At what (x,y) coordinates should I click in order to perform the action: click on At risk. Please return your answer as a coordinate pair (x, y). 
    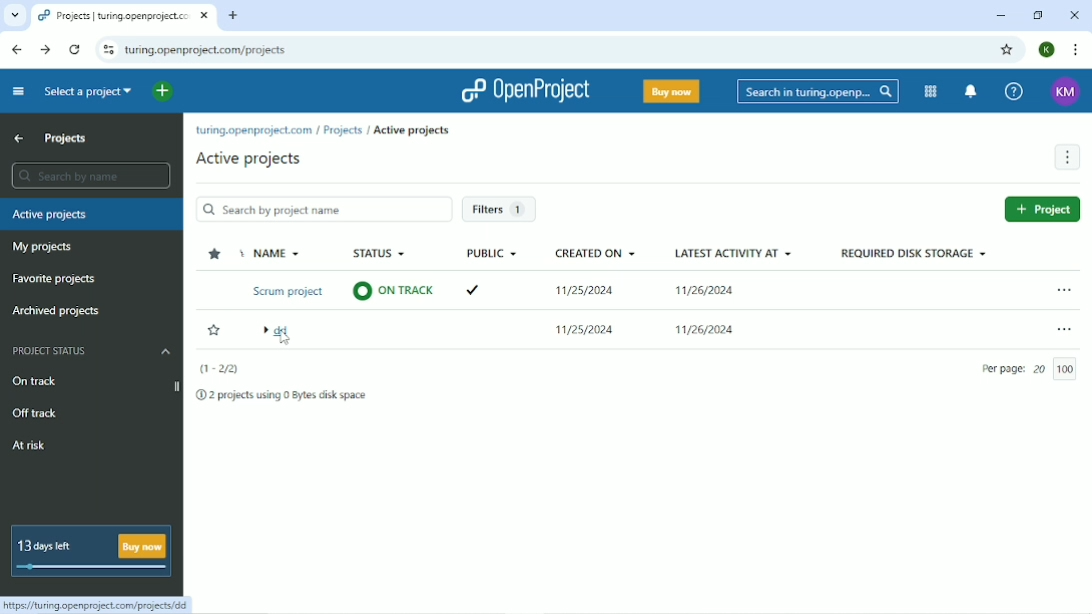
    Looking at the image, I should click on (31, 445).